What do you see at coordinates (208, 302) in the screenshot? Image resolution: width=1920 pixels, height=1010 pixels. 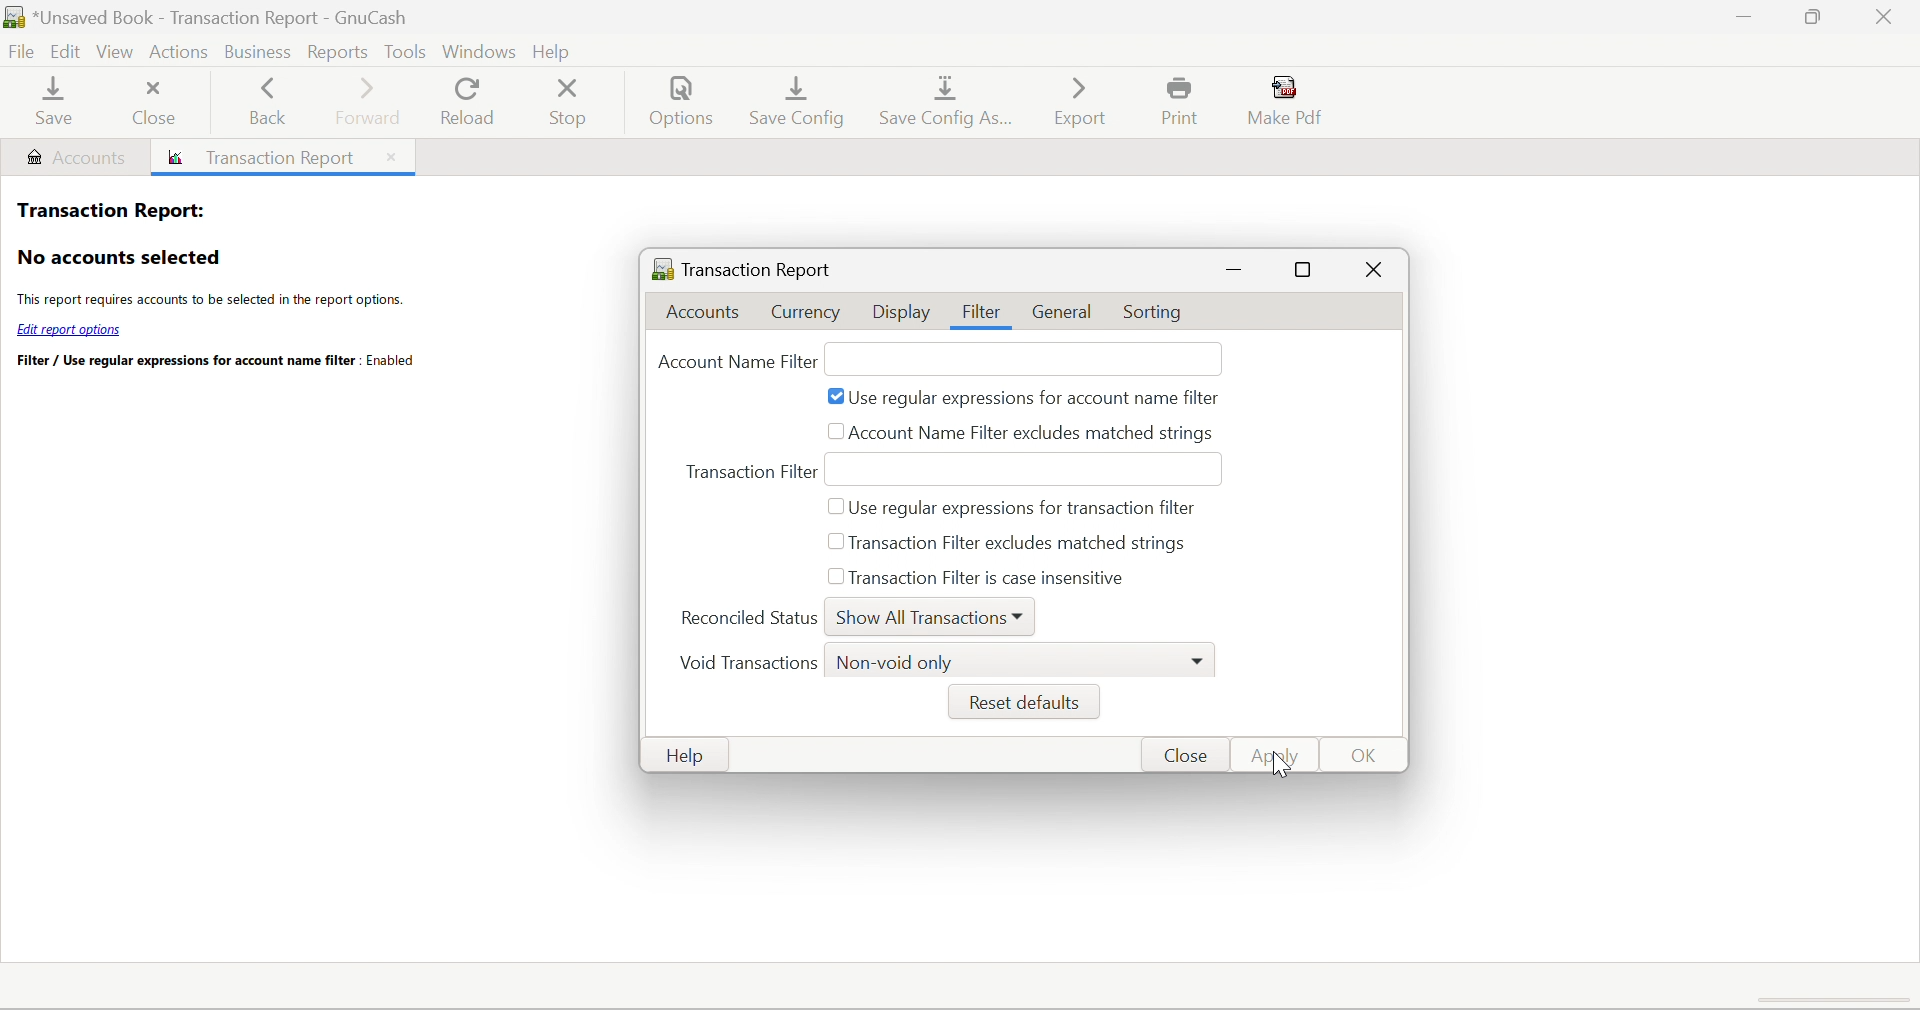 I see `The report requires accounts to be selected in the report options` at bounding box center [208, 302].